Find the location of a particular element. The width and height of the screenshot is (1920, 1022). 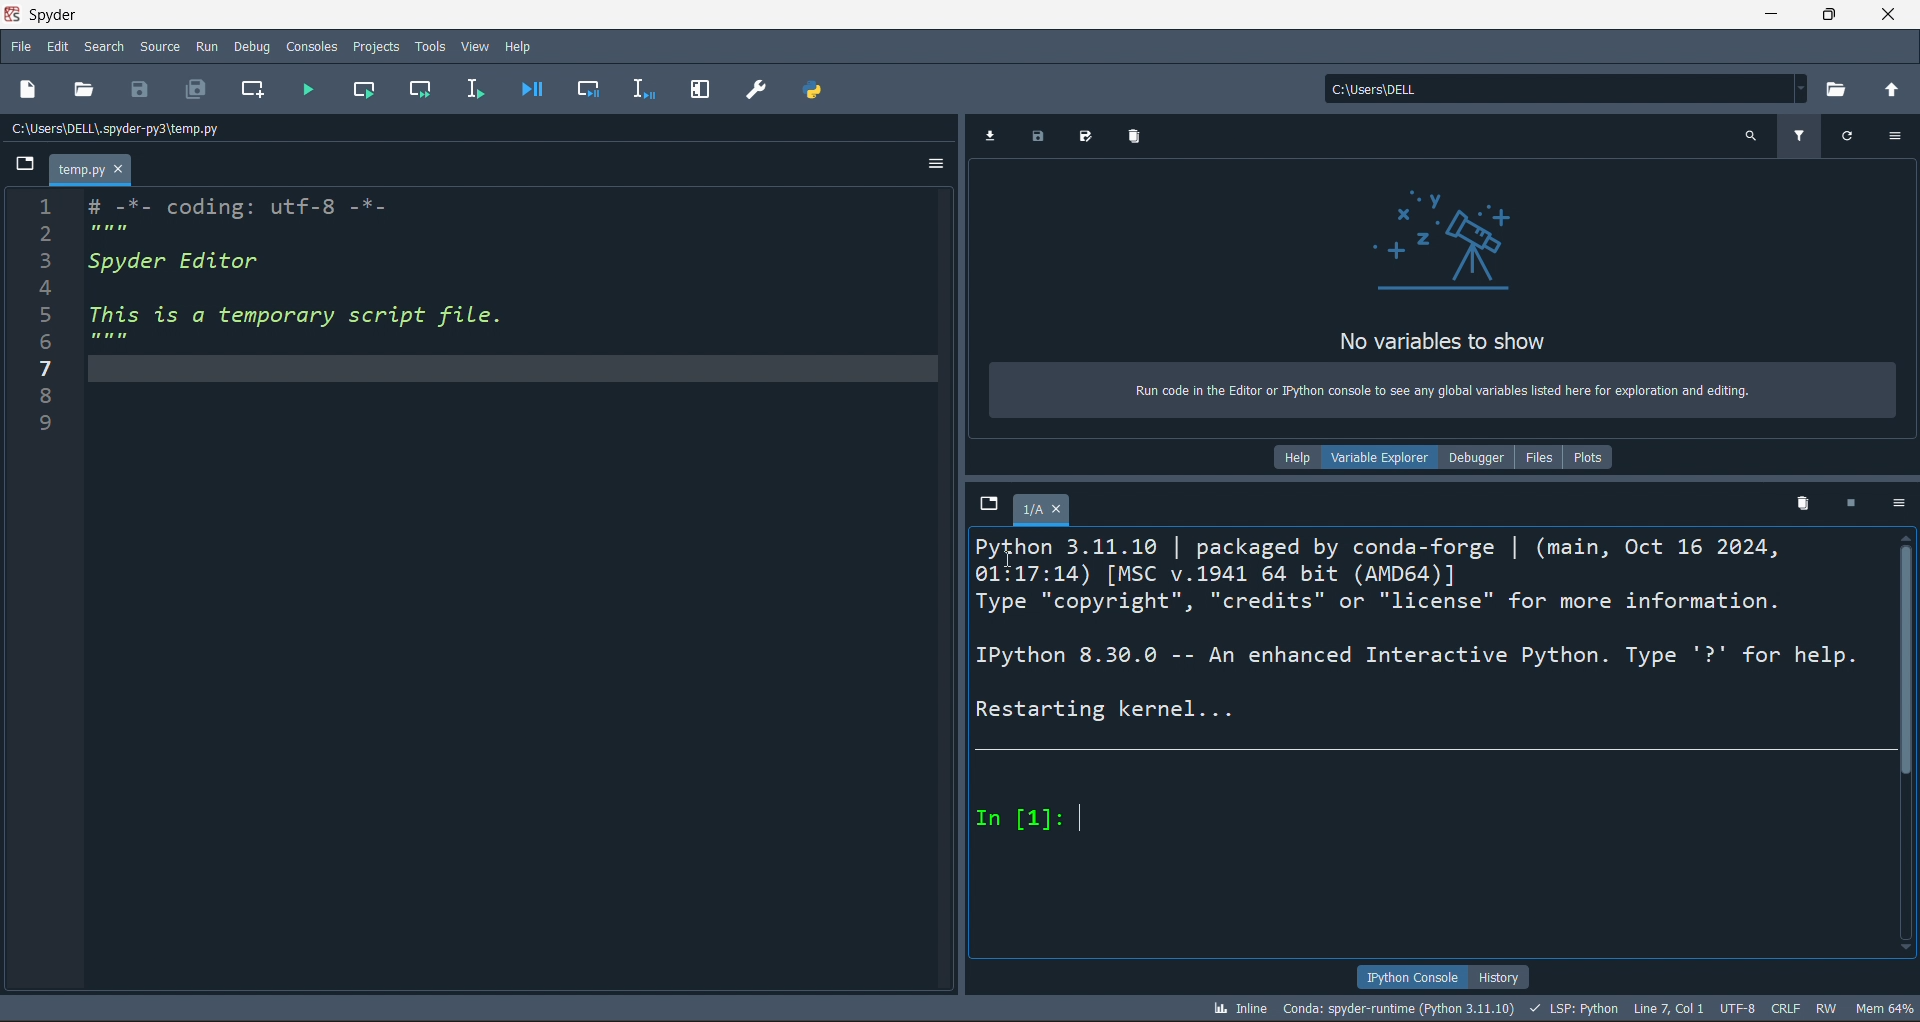

run file is located at coordinates (302, 88).